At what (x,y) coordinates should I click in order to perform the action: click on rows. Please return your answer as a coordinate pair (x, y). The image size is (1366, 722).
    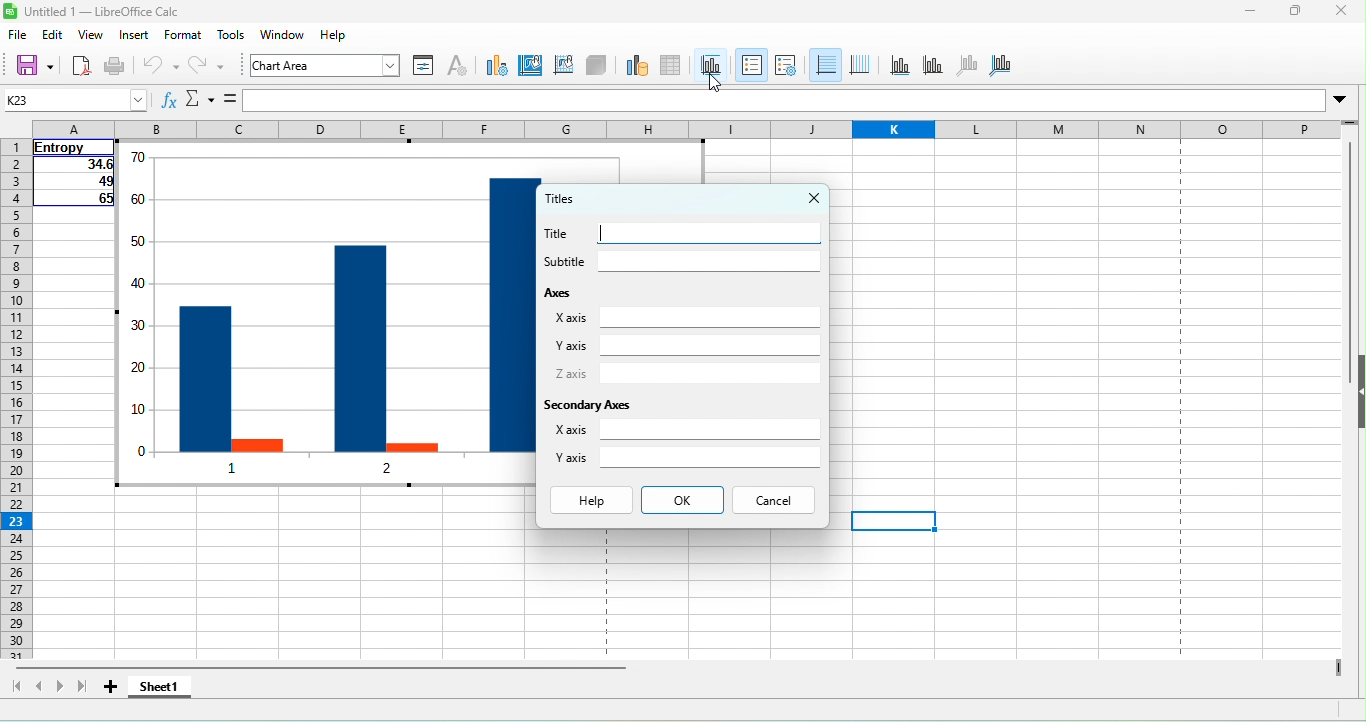
    Looking at the image, I should click on (14, 401).